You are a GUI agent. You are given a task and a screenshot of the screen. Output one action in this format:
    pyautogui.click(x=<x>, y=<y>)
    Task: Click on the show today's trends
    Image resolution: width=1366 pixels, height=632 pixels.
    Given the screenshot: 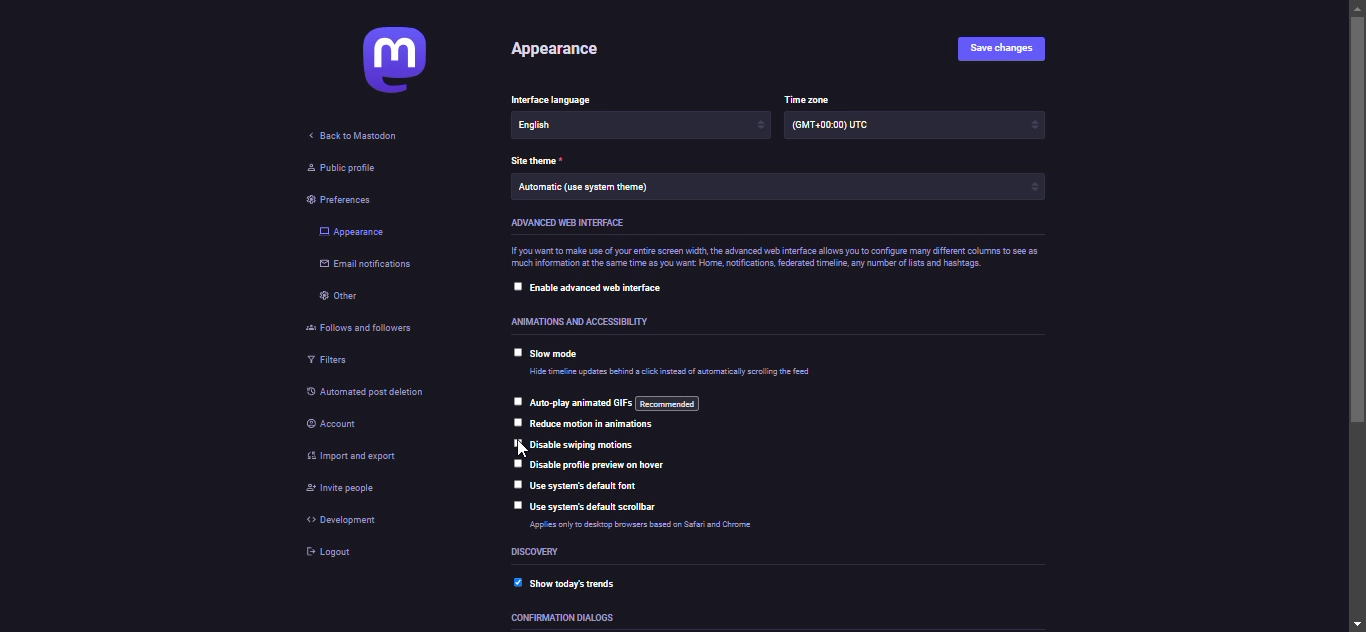 What is the action you would take?
    pyautogui.click(x=579, y=586)
    